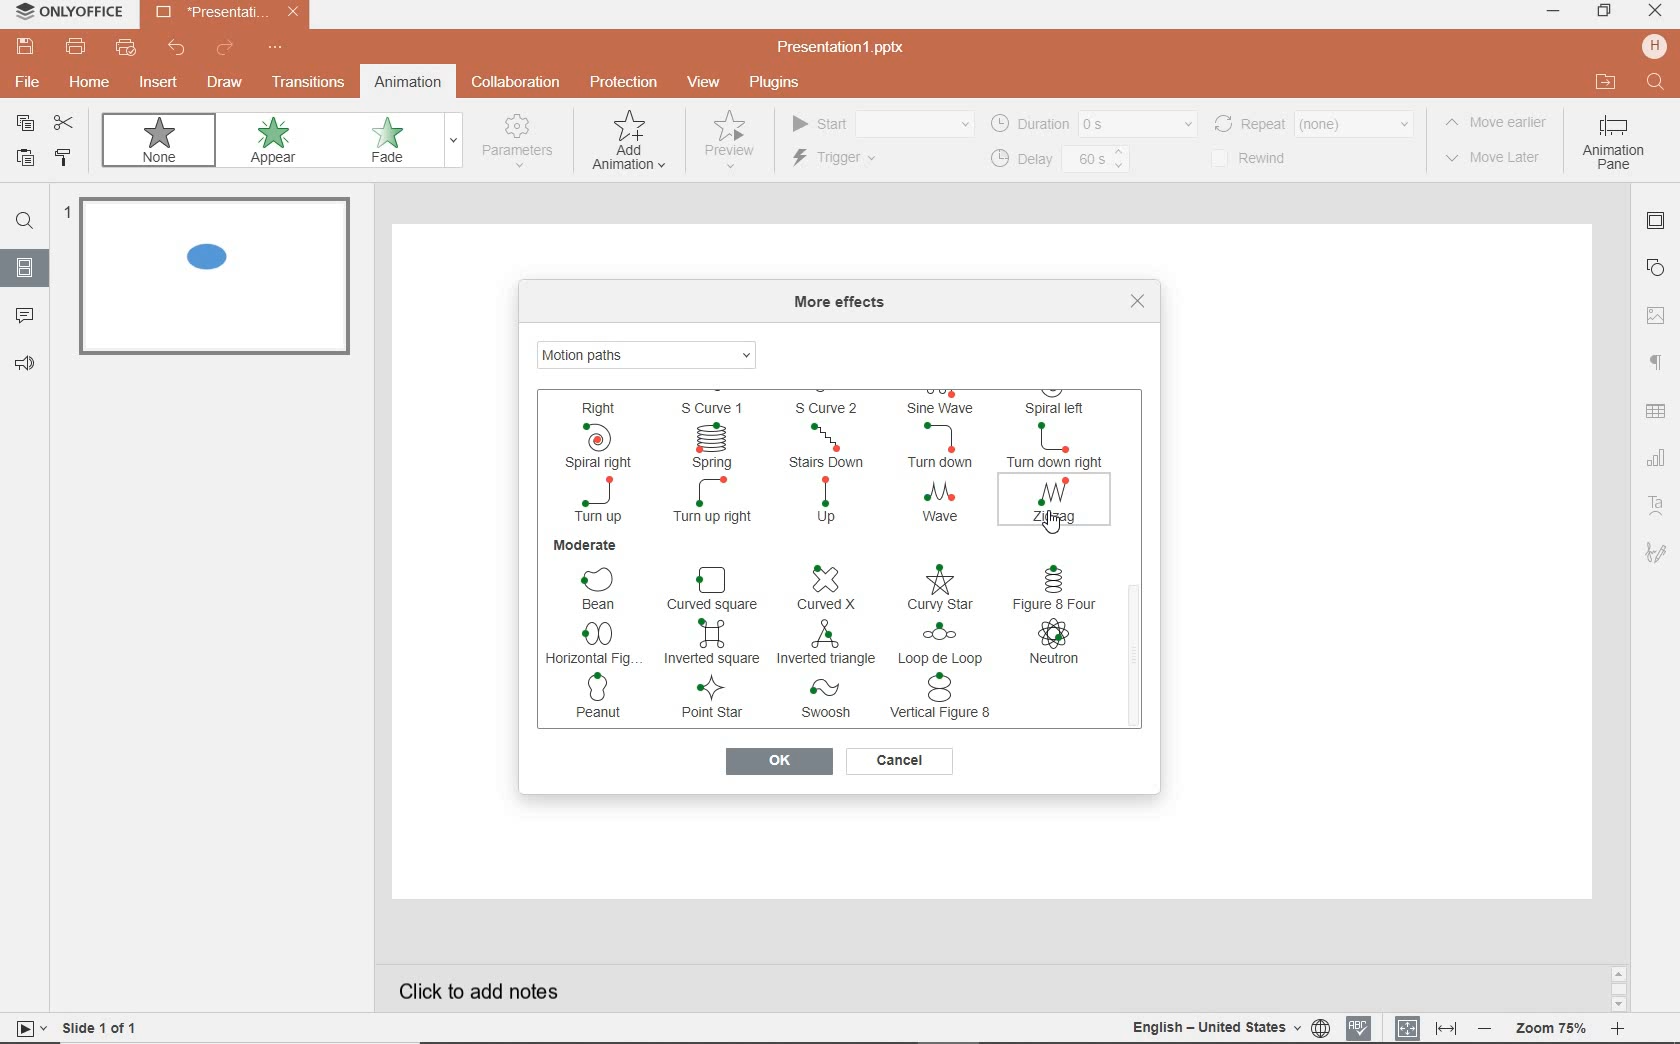  What do you see at coordinates (484, 985) in the screenshot?
I see `click to add notes` at bounding box center [484, 985].